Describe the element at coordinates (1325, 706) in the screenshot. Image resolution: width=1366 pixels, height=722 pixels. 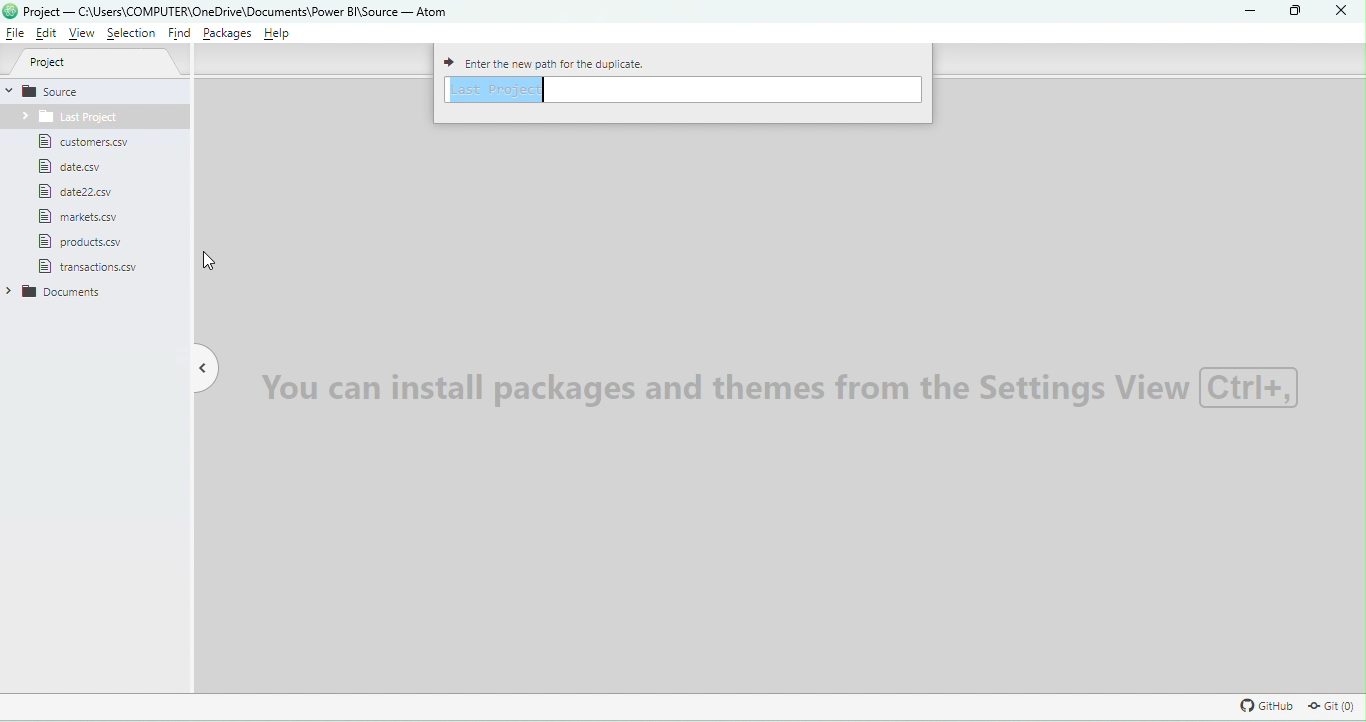
I see `Git repository` at that location.